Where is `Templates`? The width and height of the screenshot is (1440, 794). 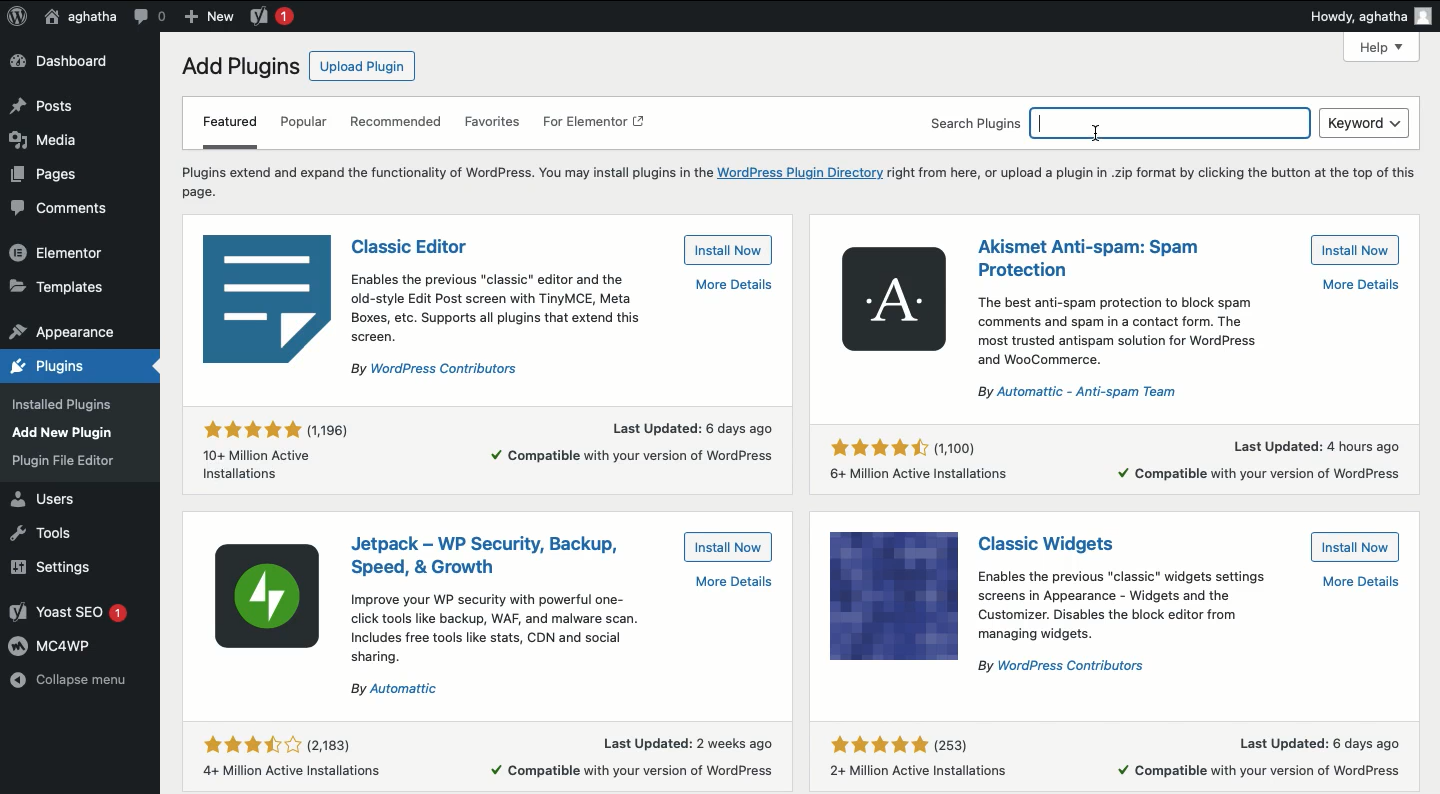
Templates is located at coordinates (59, 288).